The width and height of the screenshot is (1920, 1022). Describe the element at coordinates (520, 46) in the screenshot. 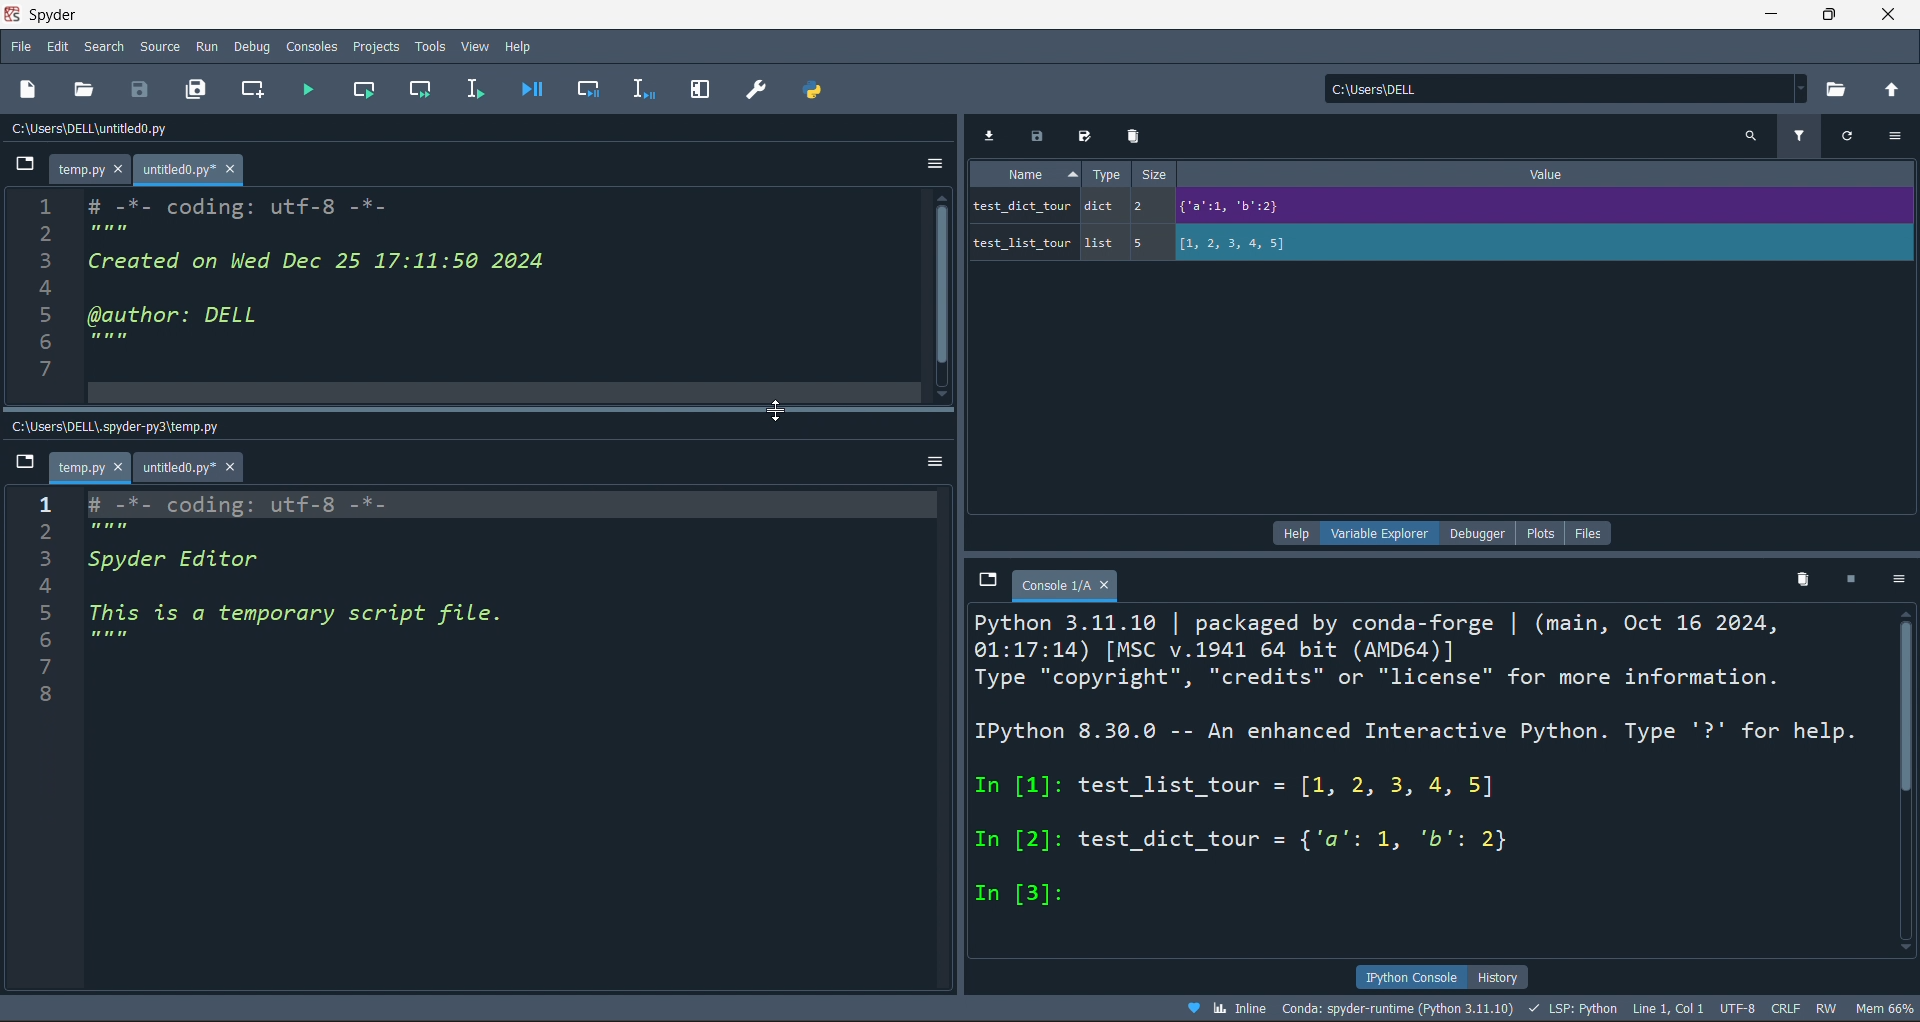

I see `help` at that location.